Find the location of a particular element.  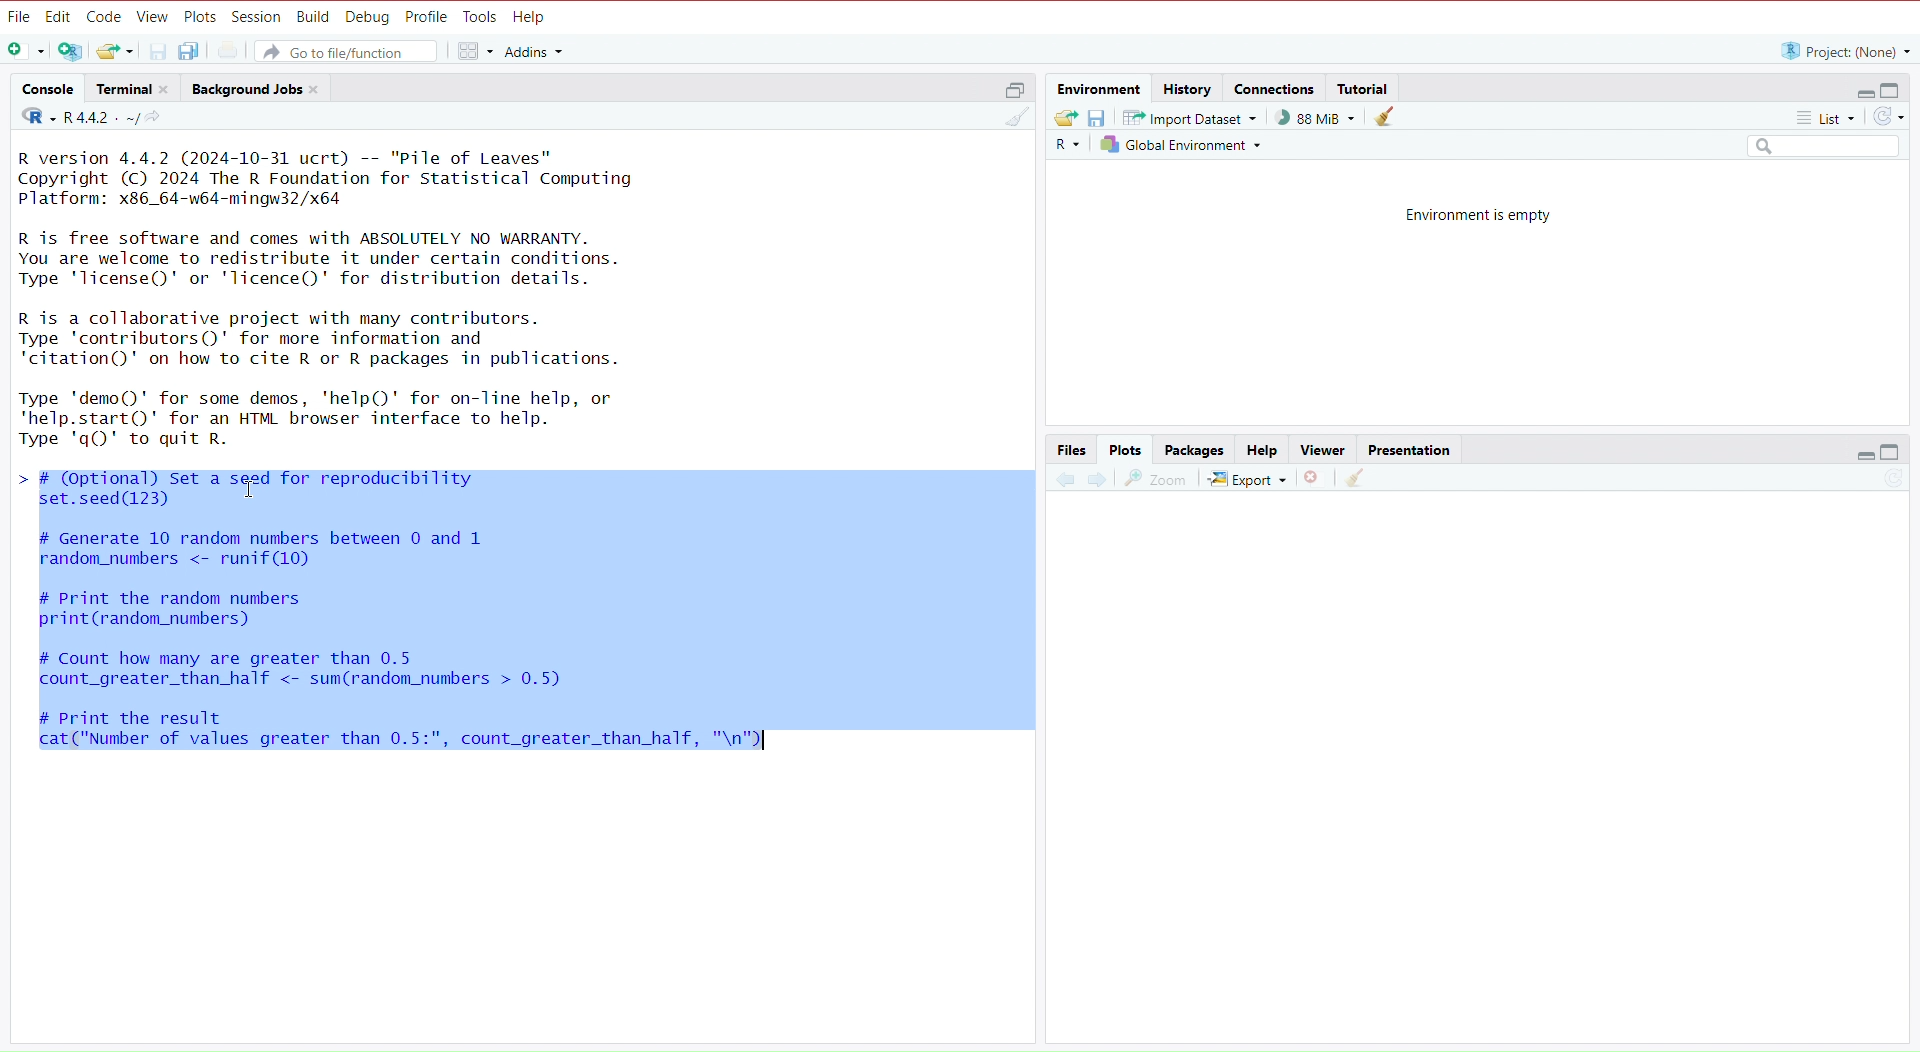

Remove selected is located at coordinates (1315, 480).